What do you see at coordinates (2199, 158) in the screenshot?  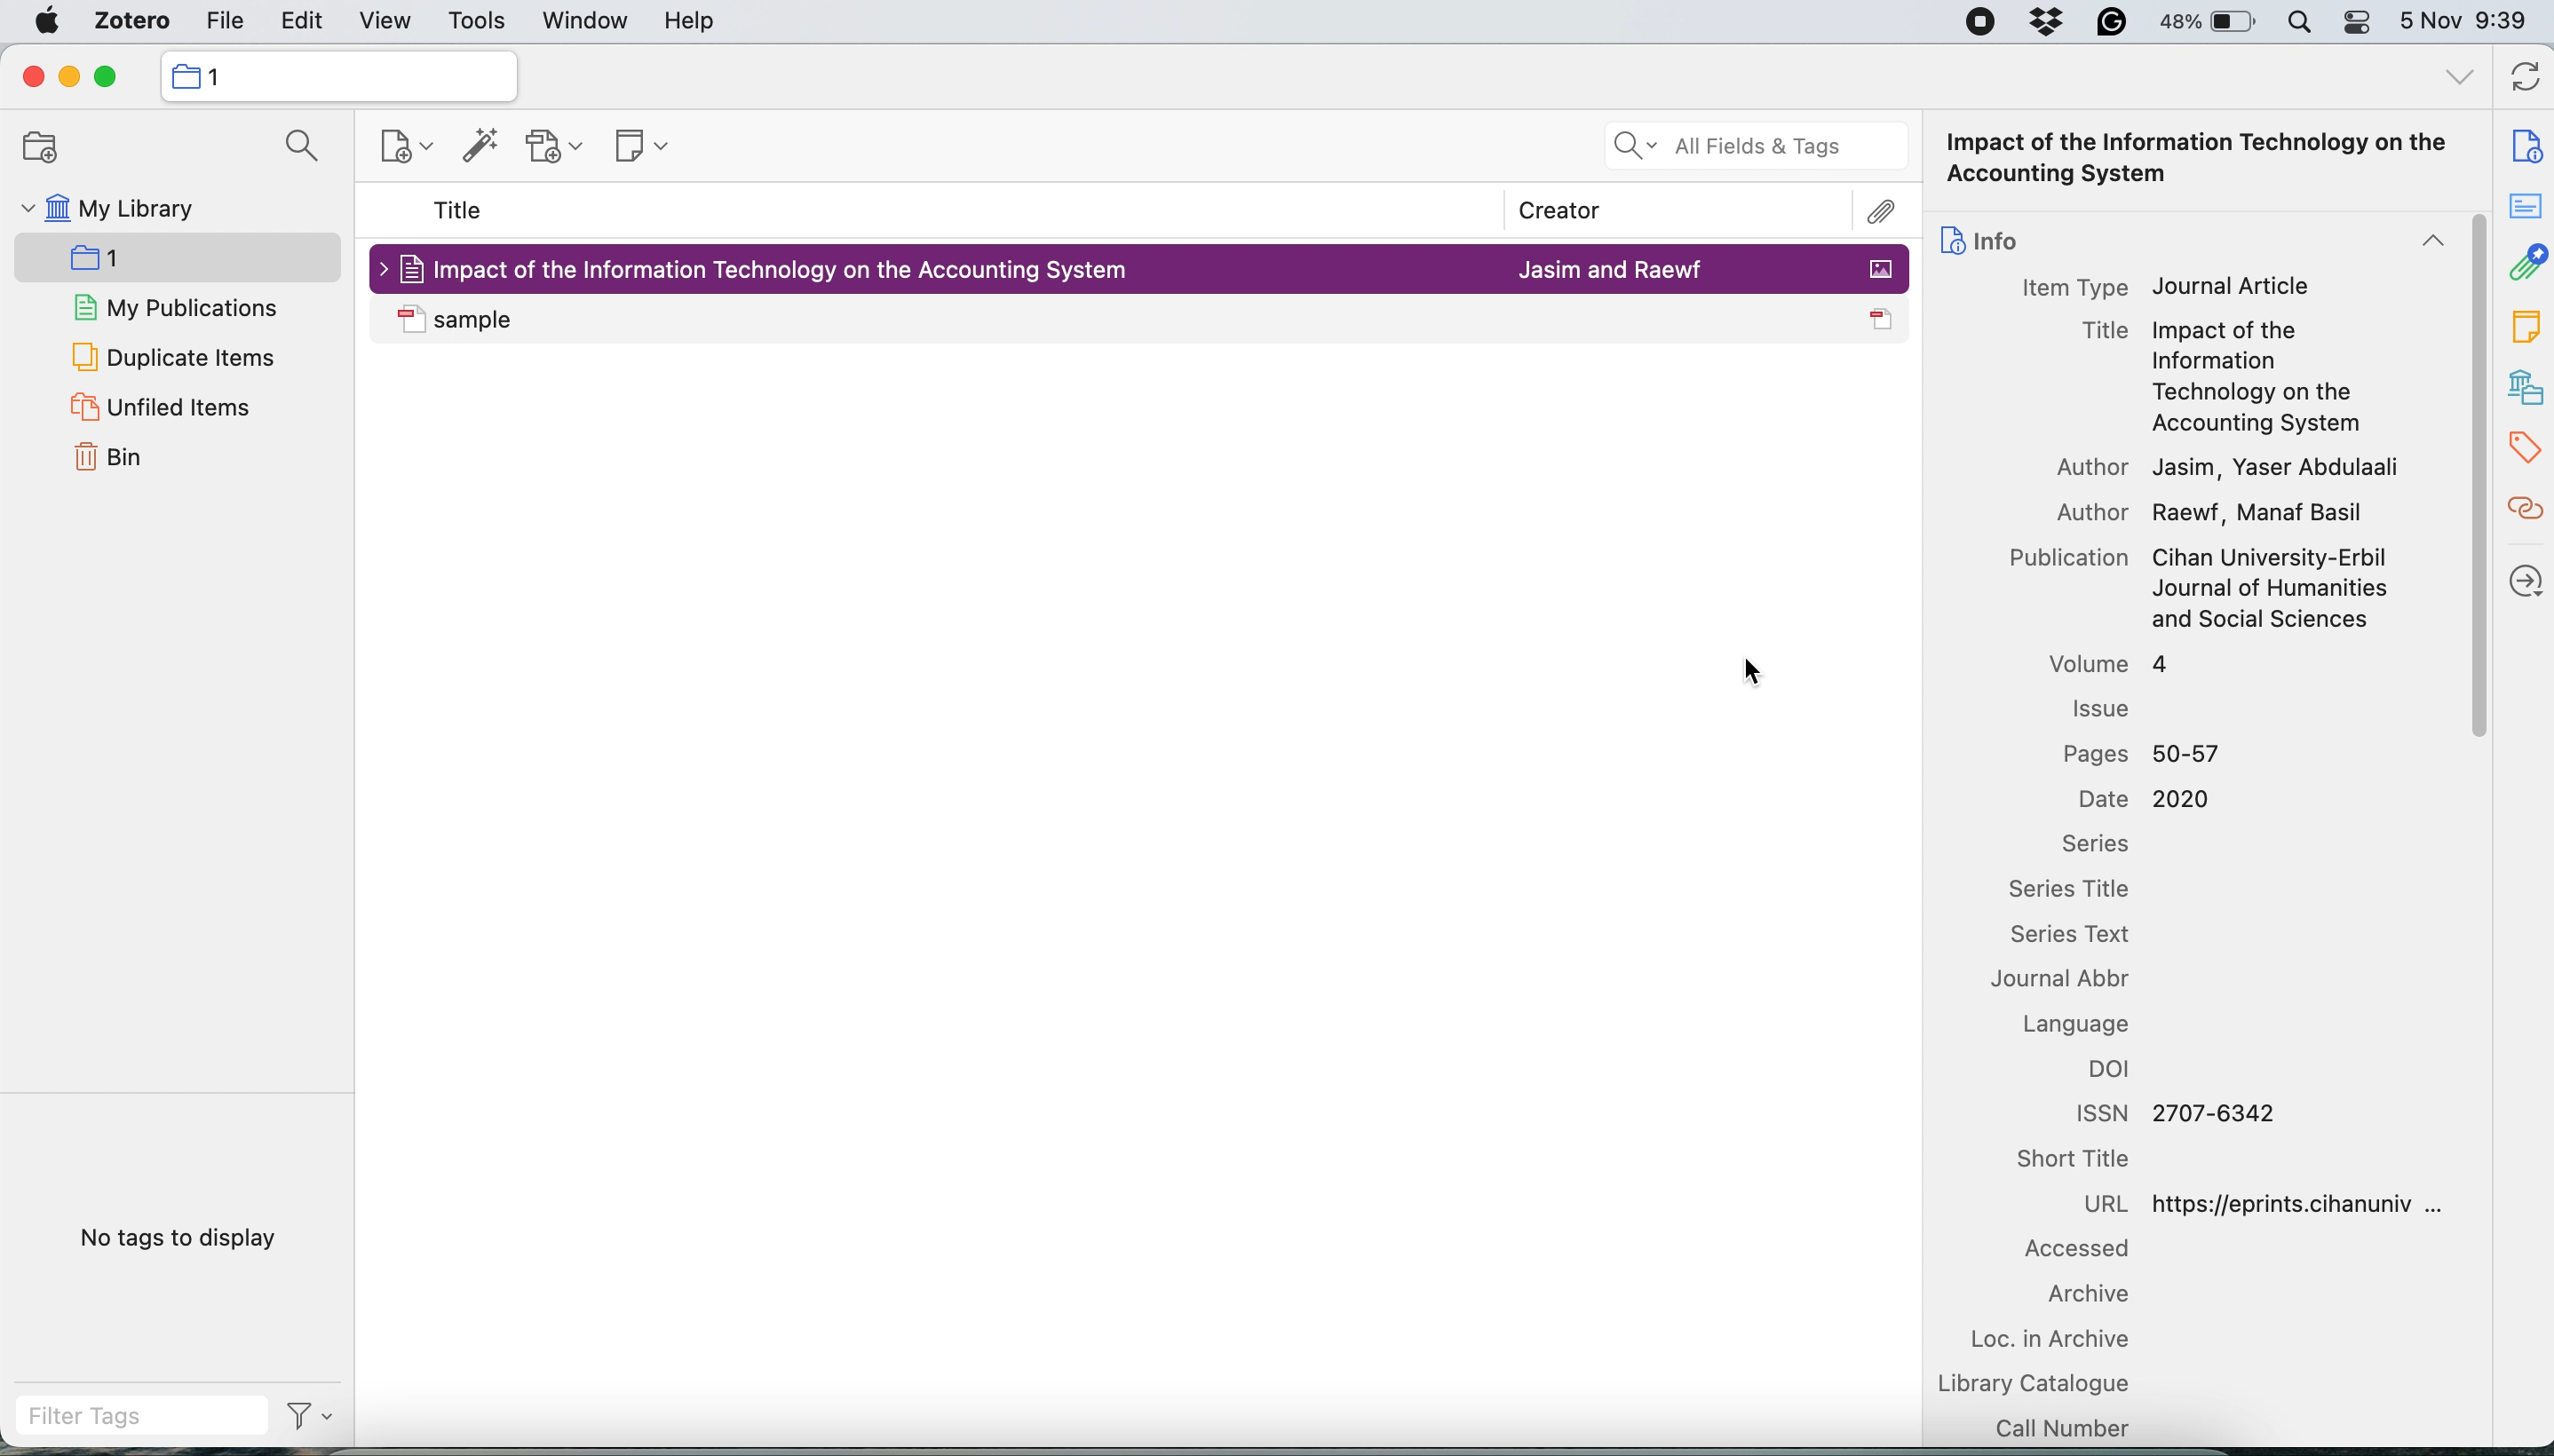 I see `Impact of the Information Technology on the Accounting System` at bounding box center [2199, 158].